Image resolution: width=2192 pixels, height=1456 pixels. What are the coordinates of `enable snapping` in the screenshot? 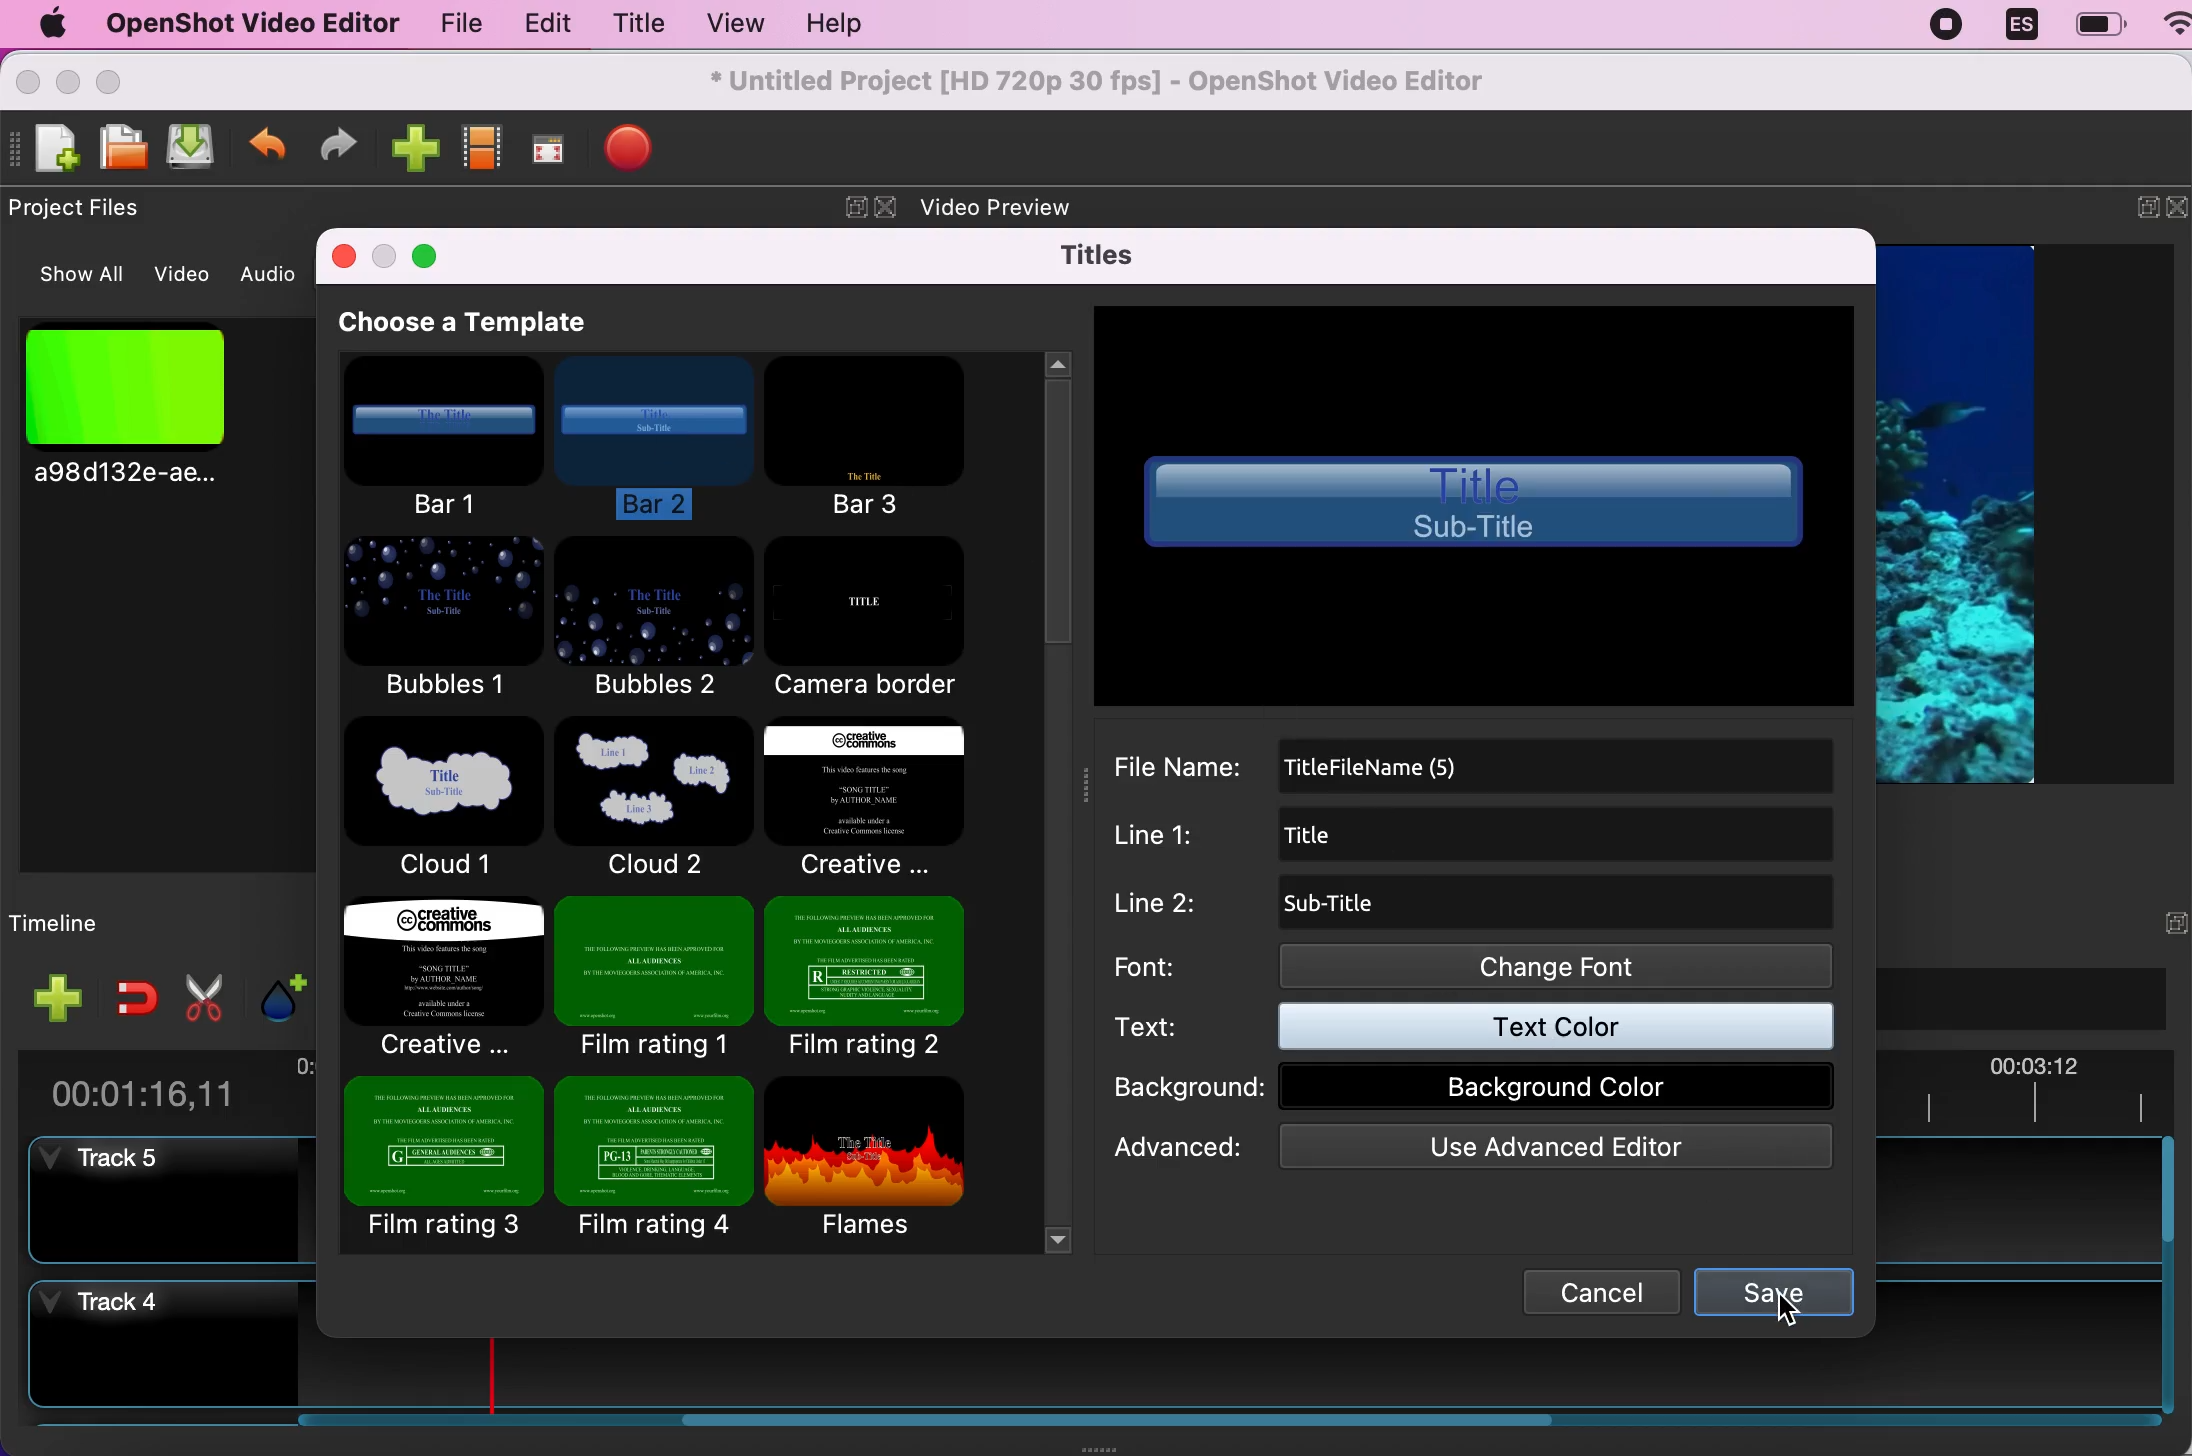 It's located at (129, 997).